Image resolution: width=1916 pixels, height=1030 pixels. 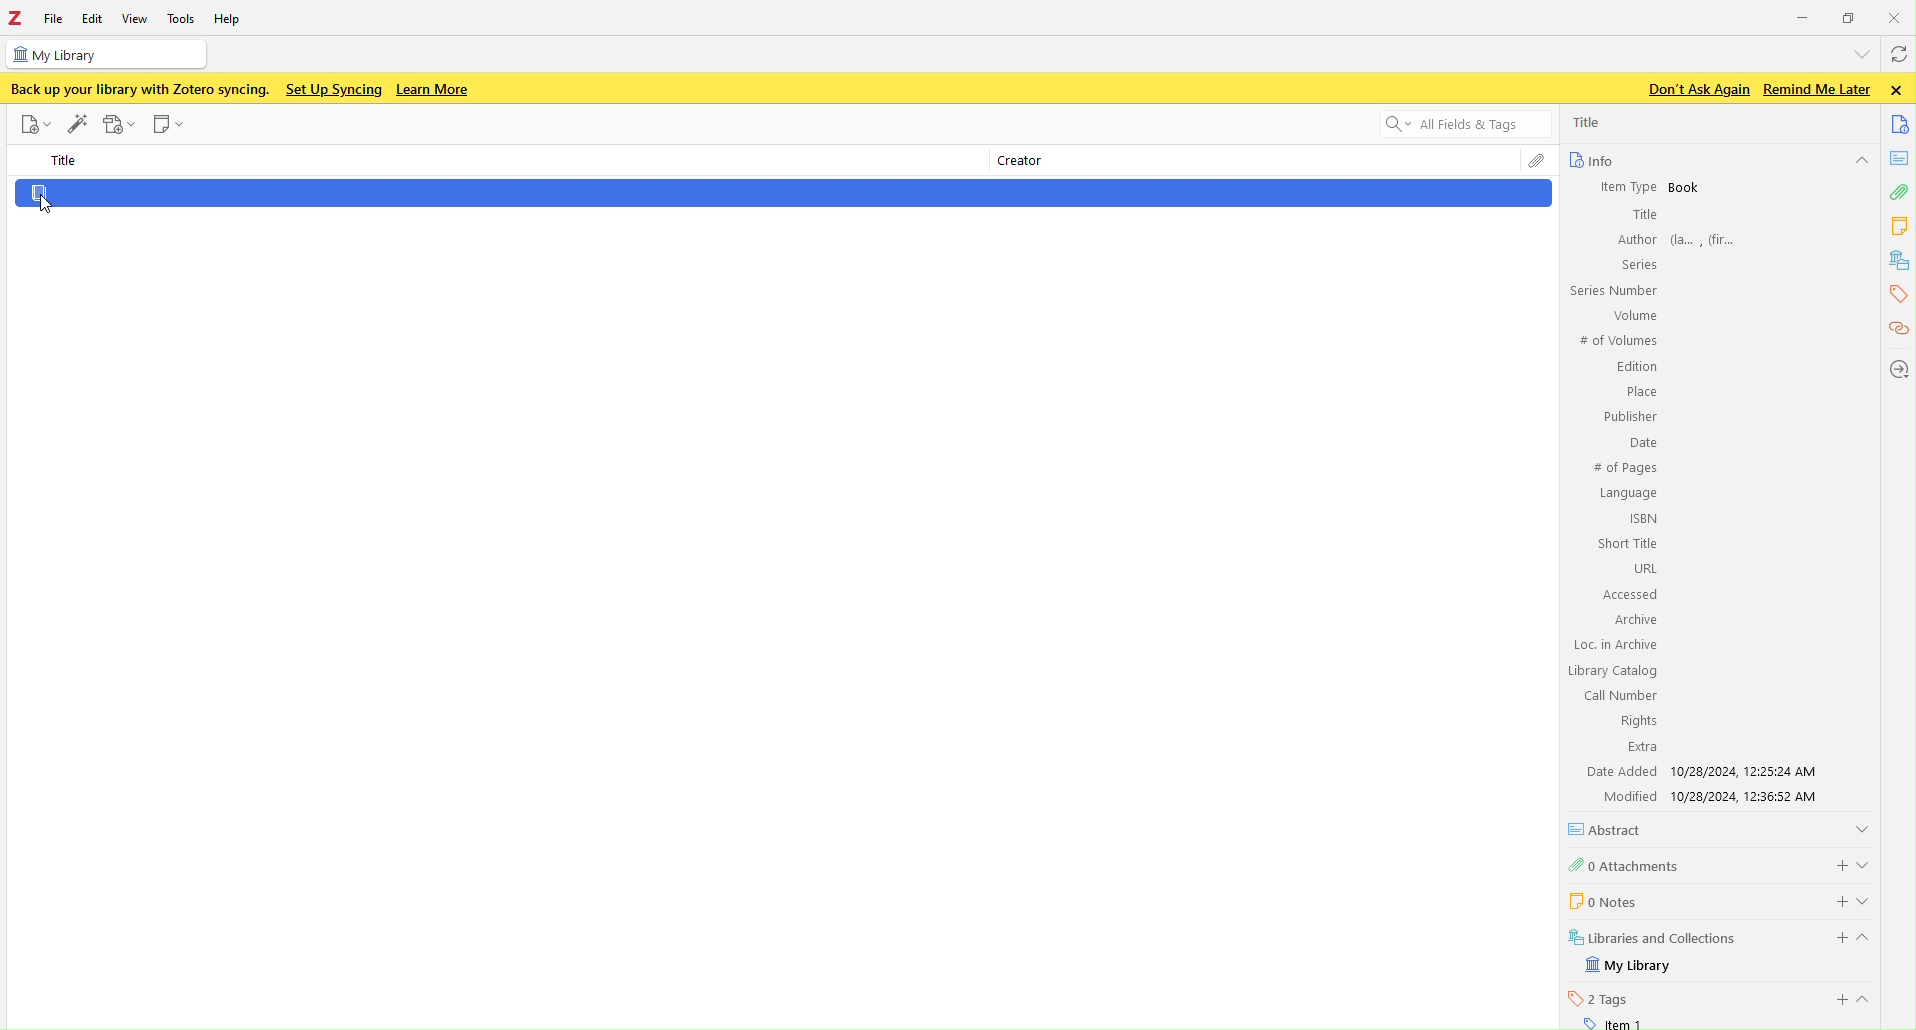 I want to click on my library, so click(x=1726, y=948).